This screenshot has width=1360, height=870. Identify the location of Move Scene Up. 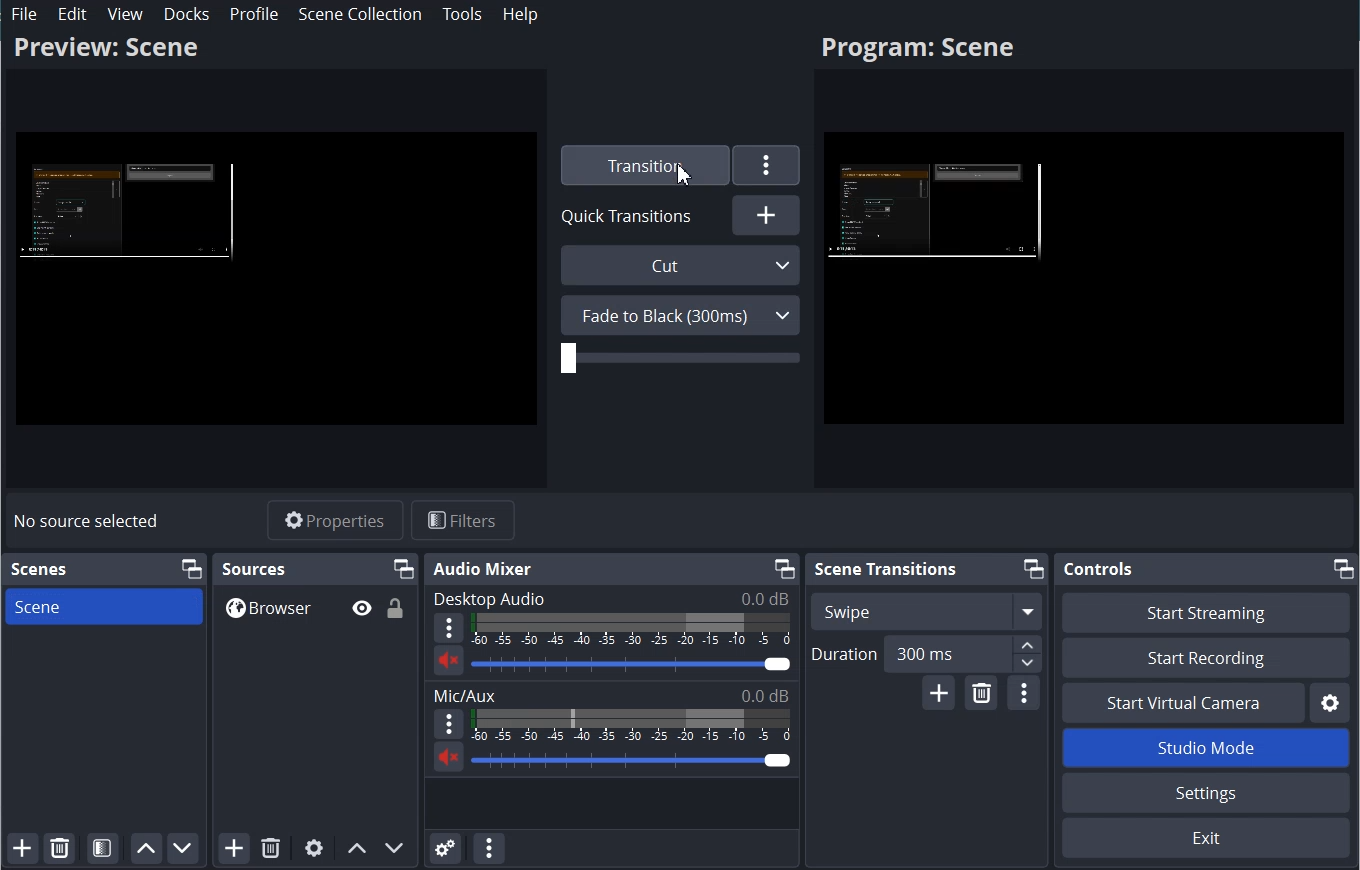
(146, 849).